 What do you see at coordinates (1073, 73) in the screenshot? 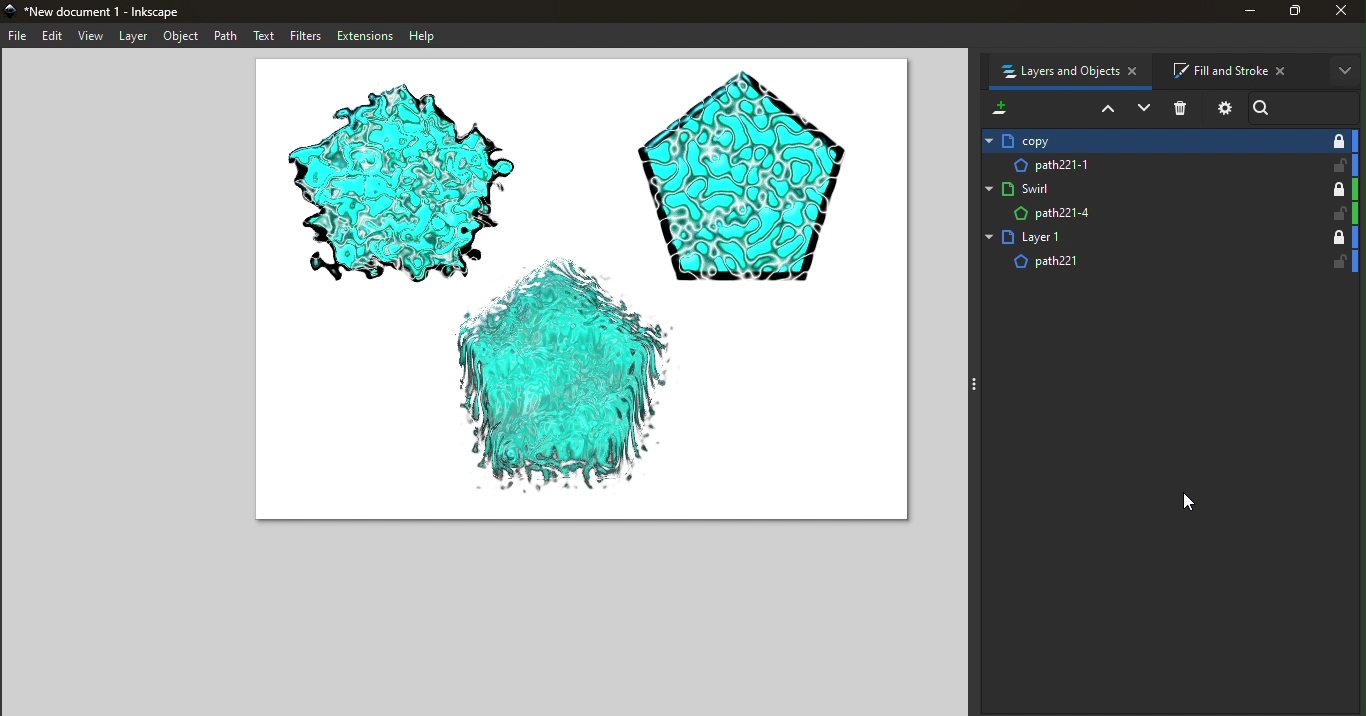
I see `Layers and objects` at bounding box center [1073, 73].